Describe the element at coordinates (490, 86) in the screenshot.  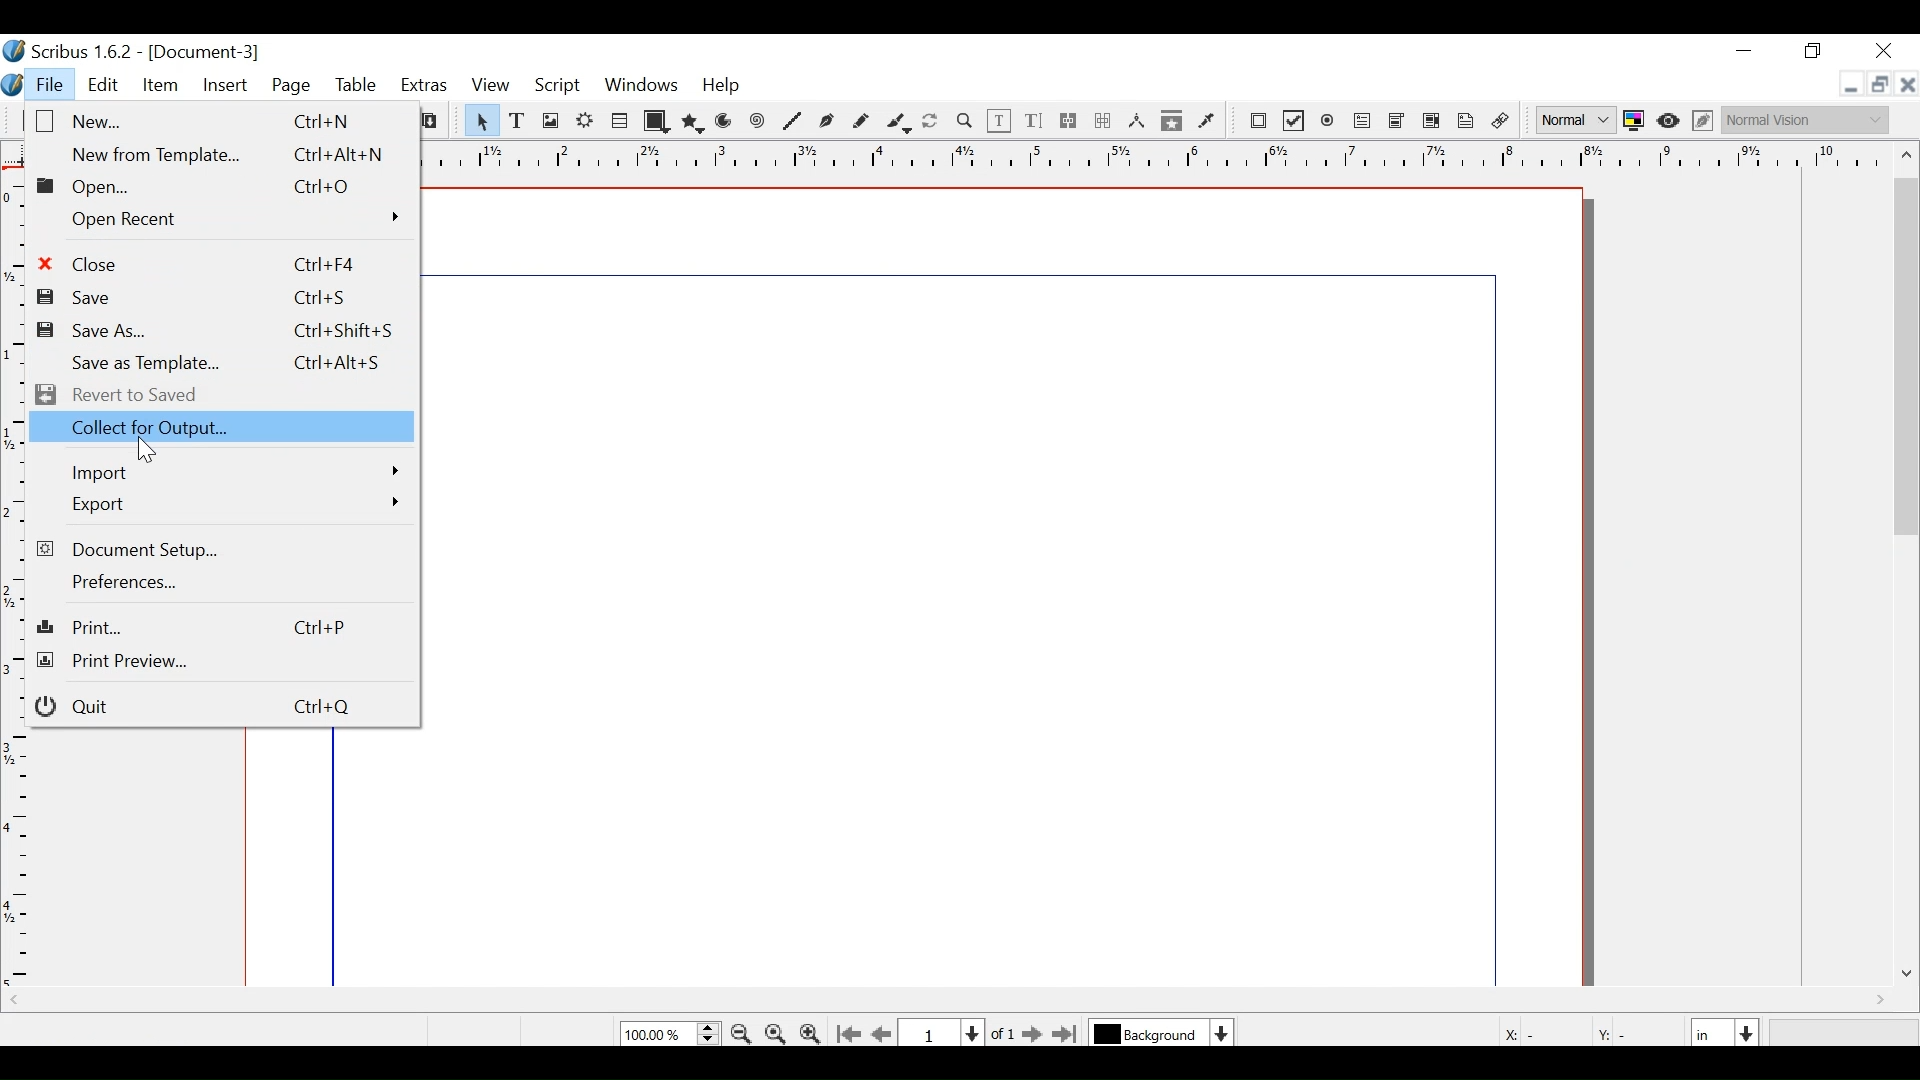
I see `View` at that location.